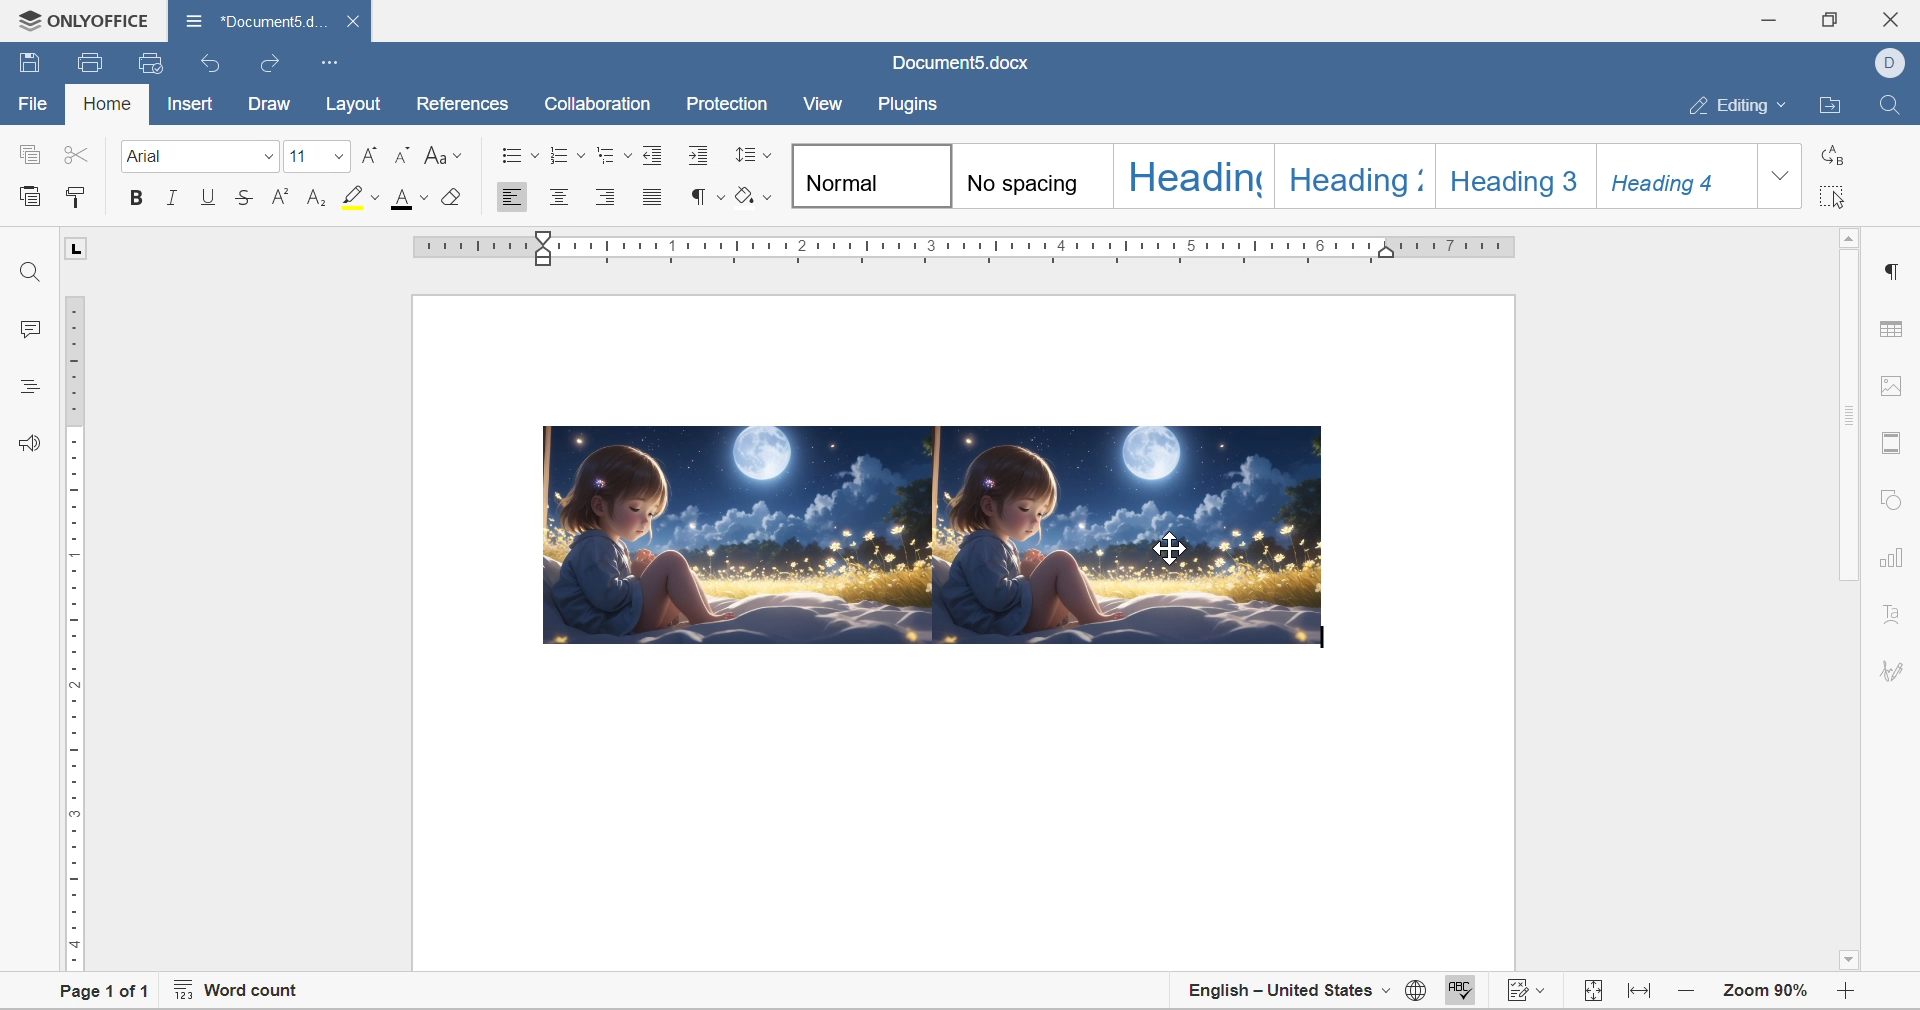  What do you see at coordinates (318, 198) in the screenshot?
I see `subscript` at bounding box center [318, 198].